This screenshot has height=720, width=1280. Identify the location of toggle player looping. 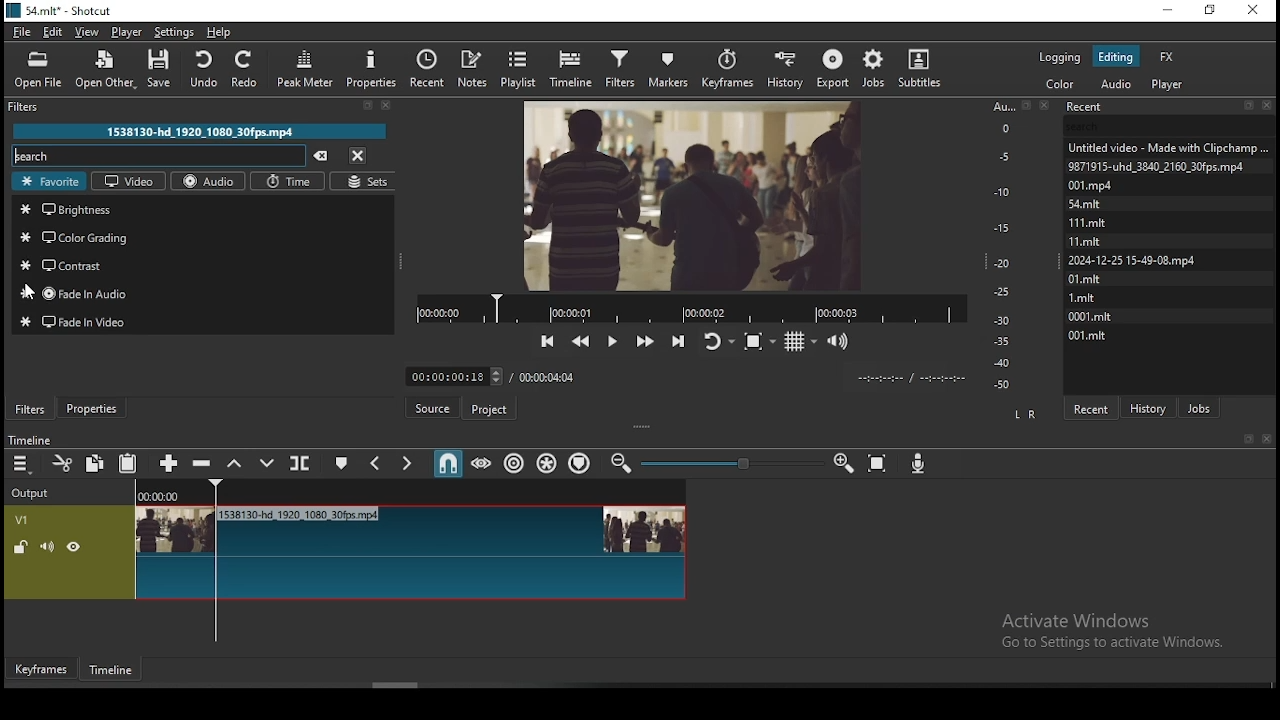
(717, 339).